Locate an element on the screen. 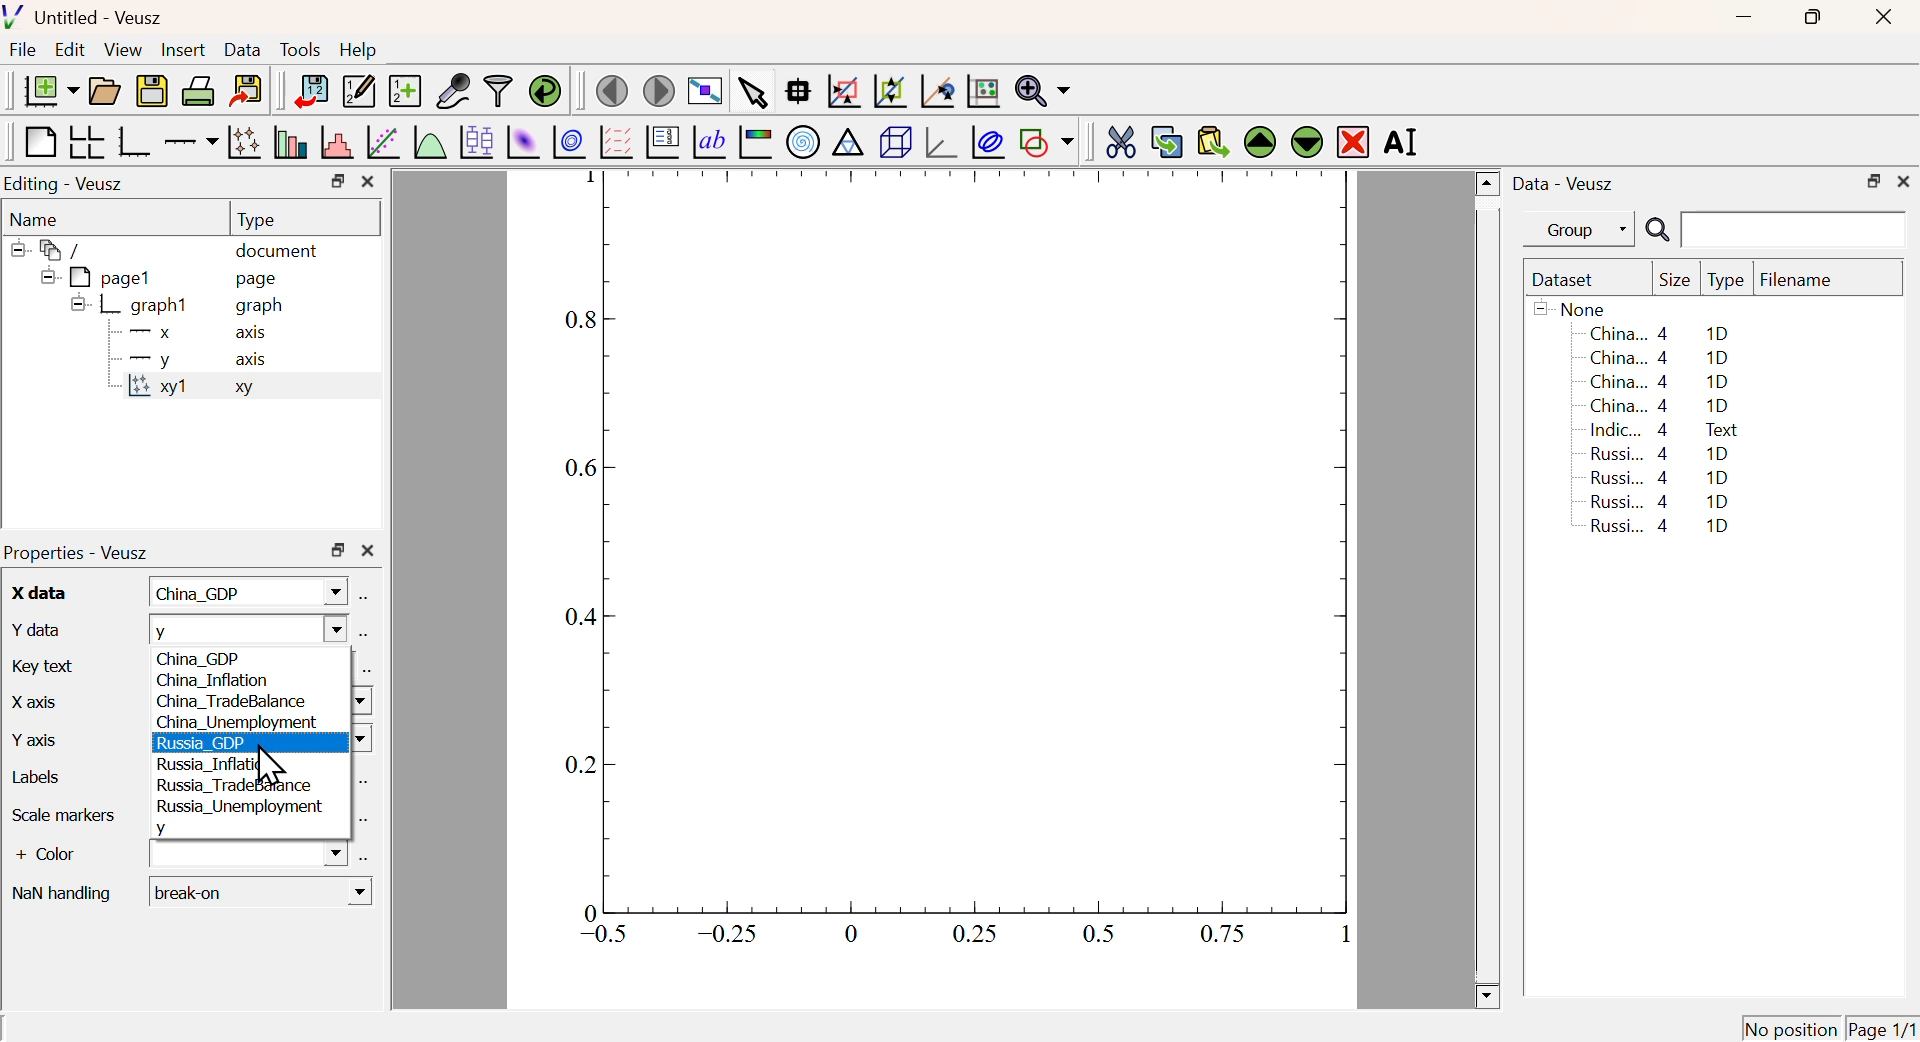  Cursor is located at coordinates (272, 767).